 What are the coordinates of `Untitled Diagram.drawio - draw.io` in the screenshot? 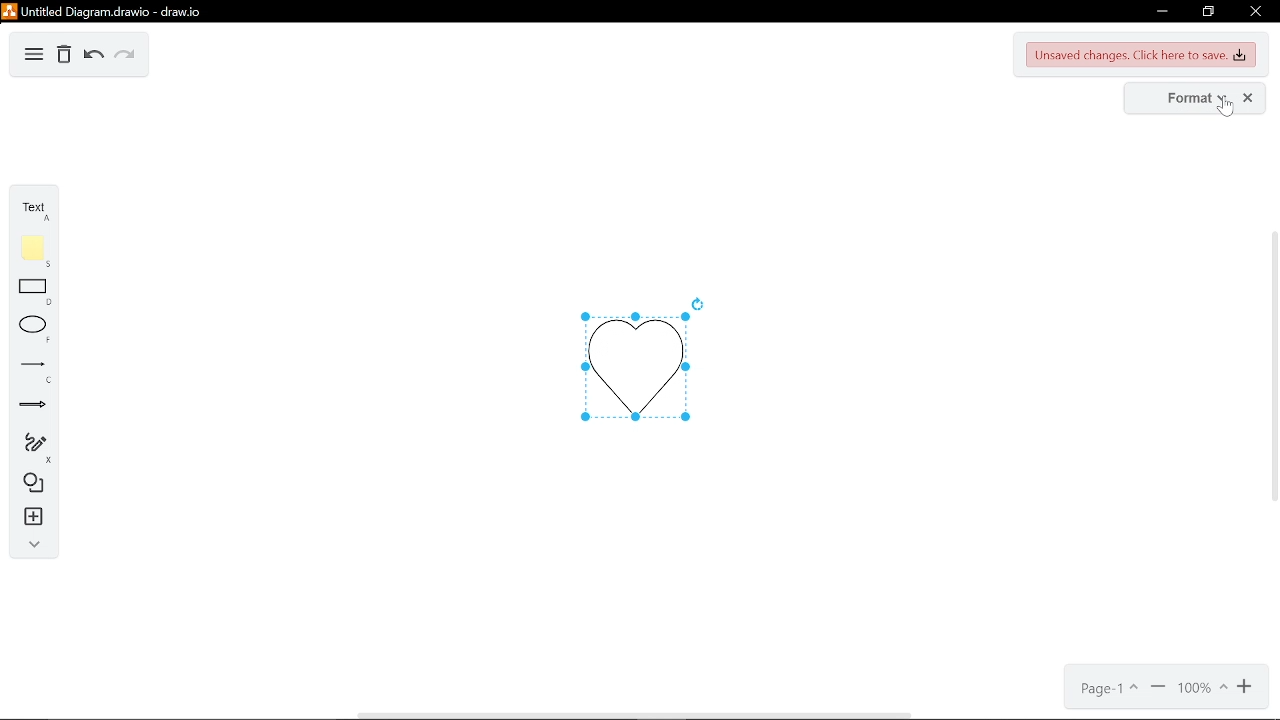 It's located at (105, 11).